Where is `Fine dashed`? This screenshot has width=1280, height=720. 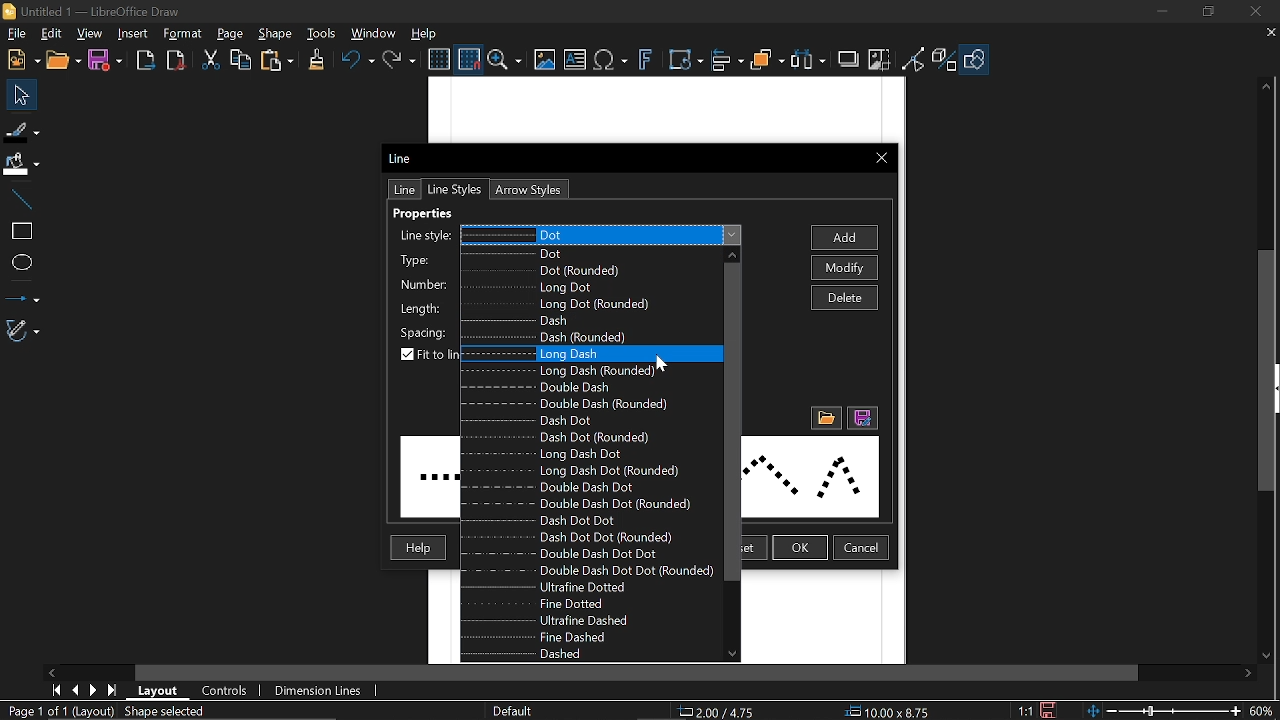 Fine dashed is located at coordinates (590, 637).